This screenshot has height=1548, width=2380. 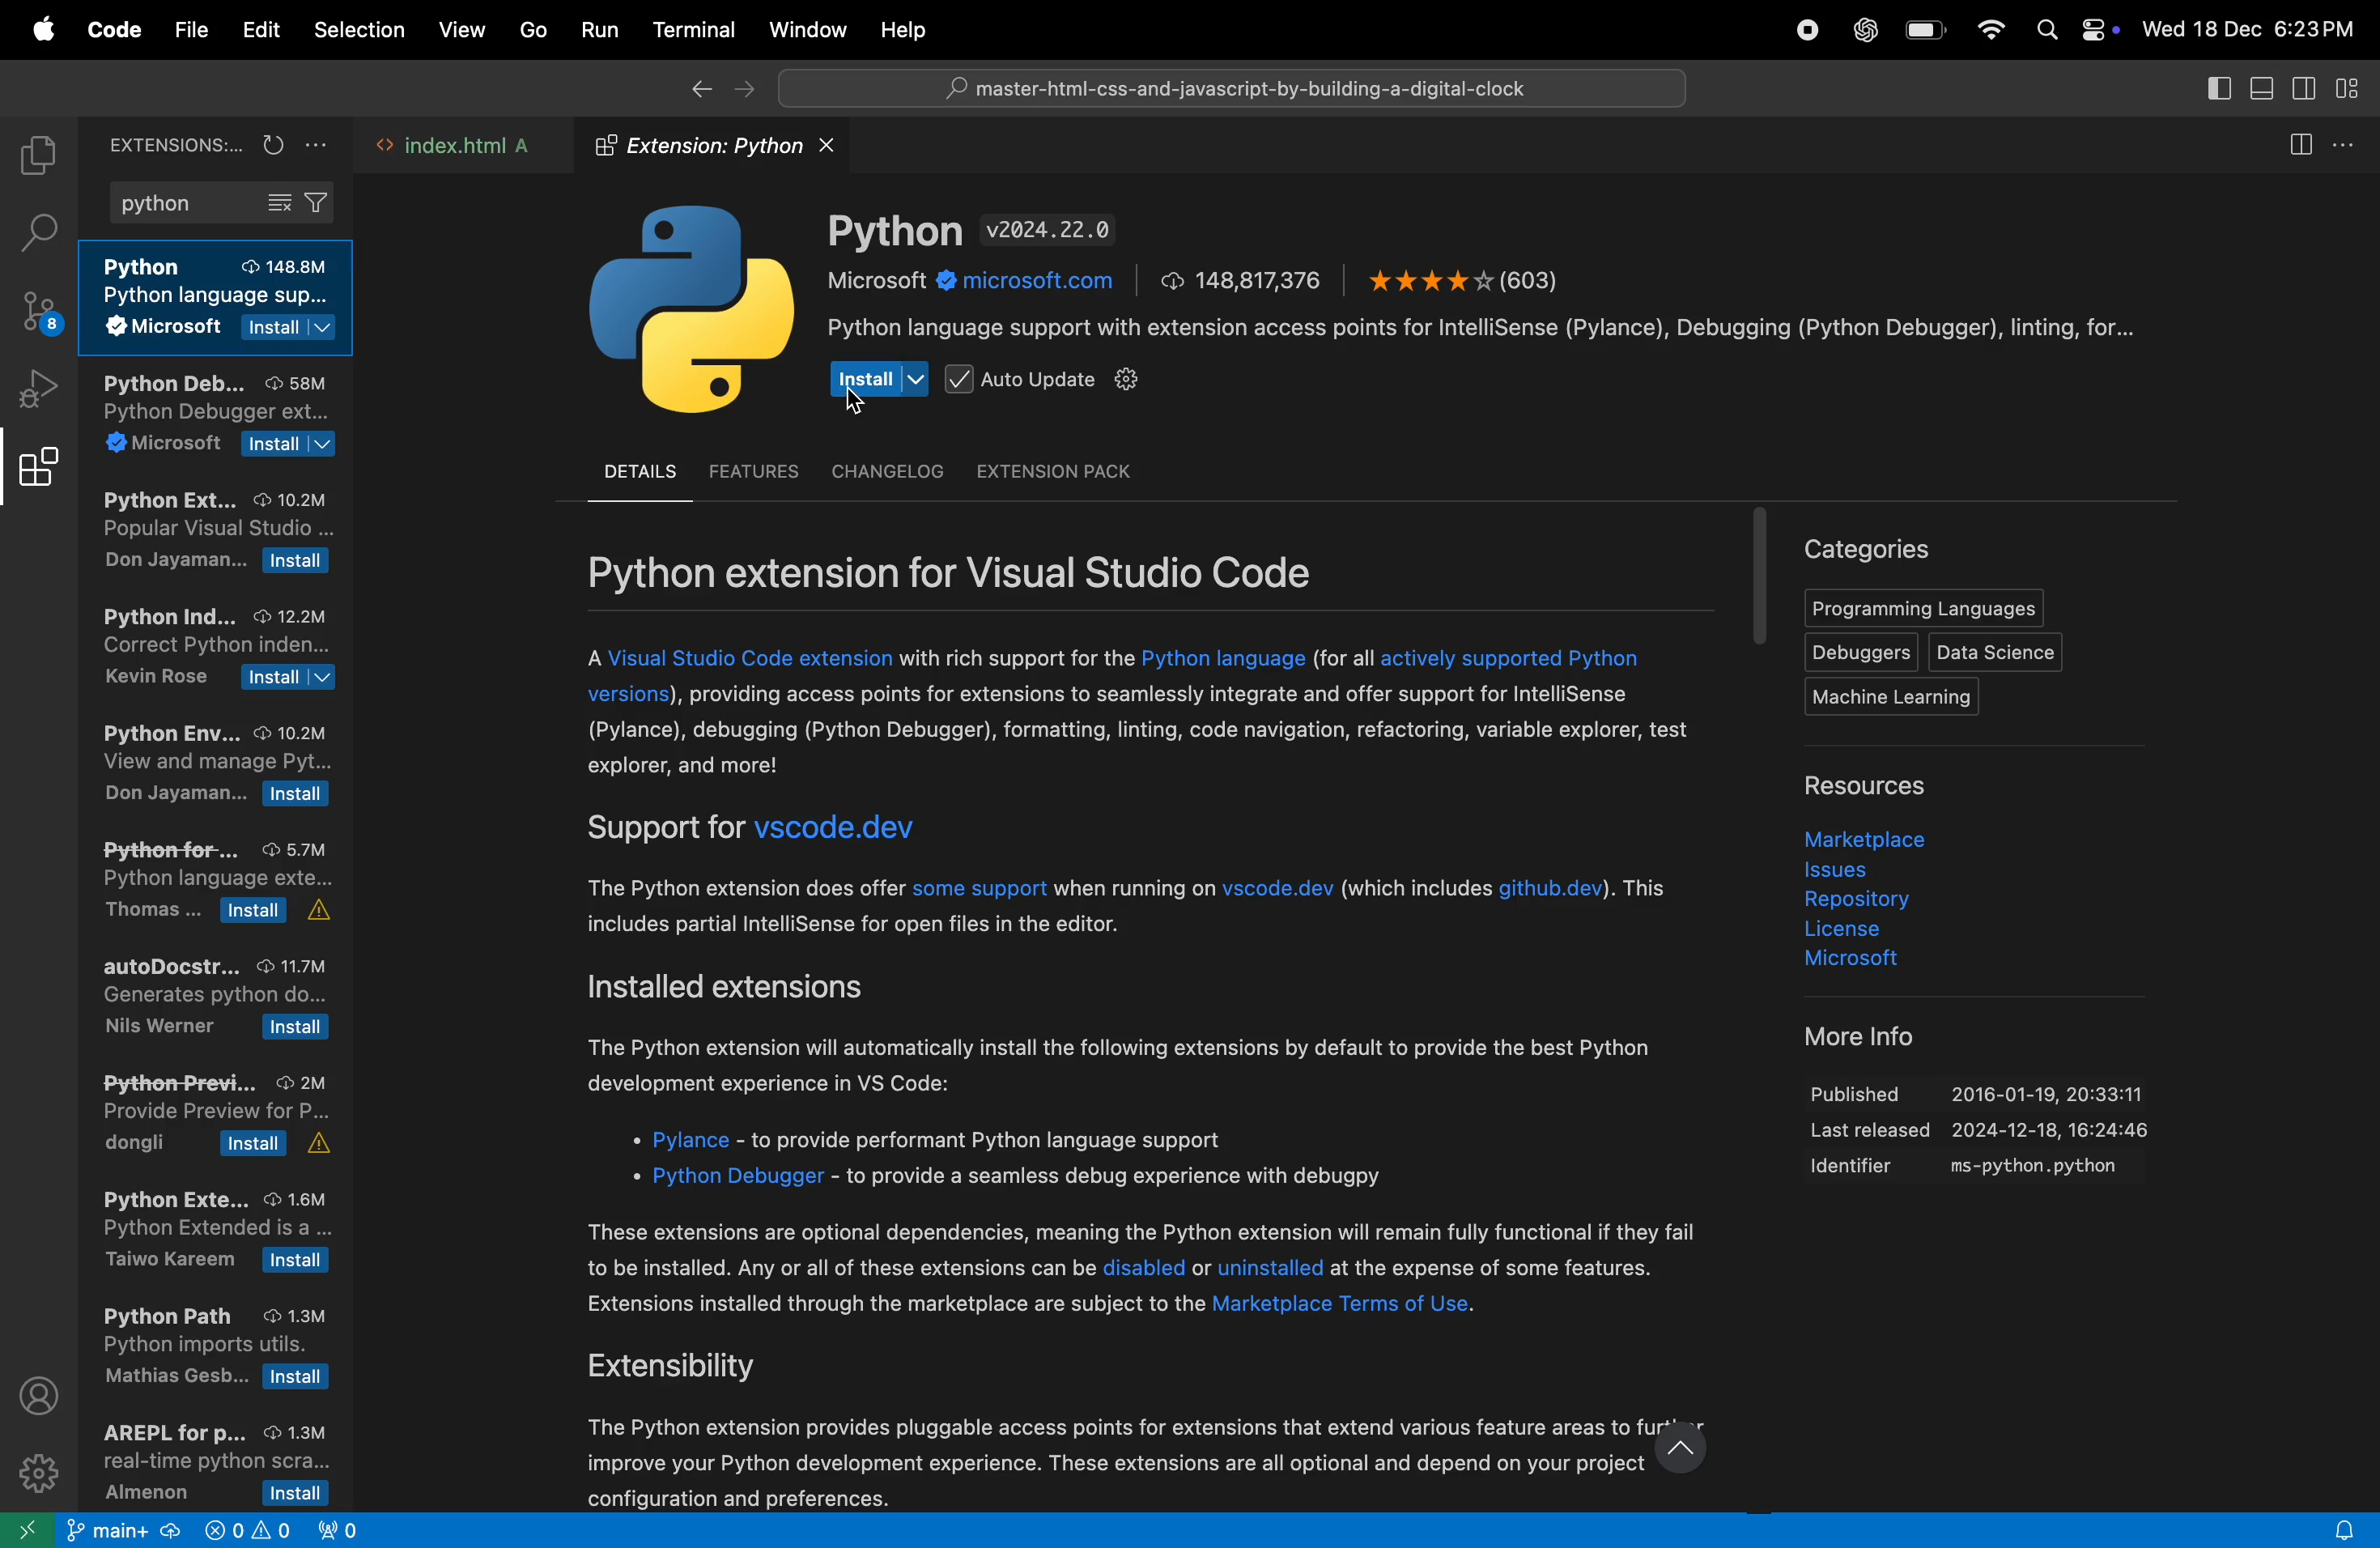 What do you see at coordinates (593, 30) in the screenshot?
I see `run` at bounding box center [593, 30].